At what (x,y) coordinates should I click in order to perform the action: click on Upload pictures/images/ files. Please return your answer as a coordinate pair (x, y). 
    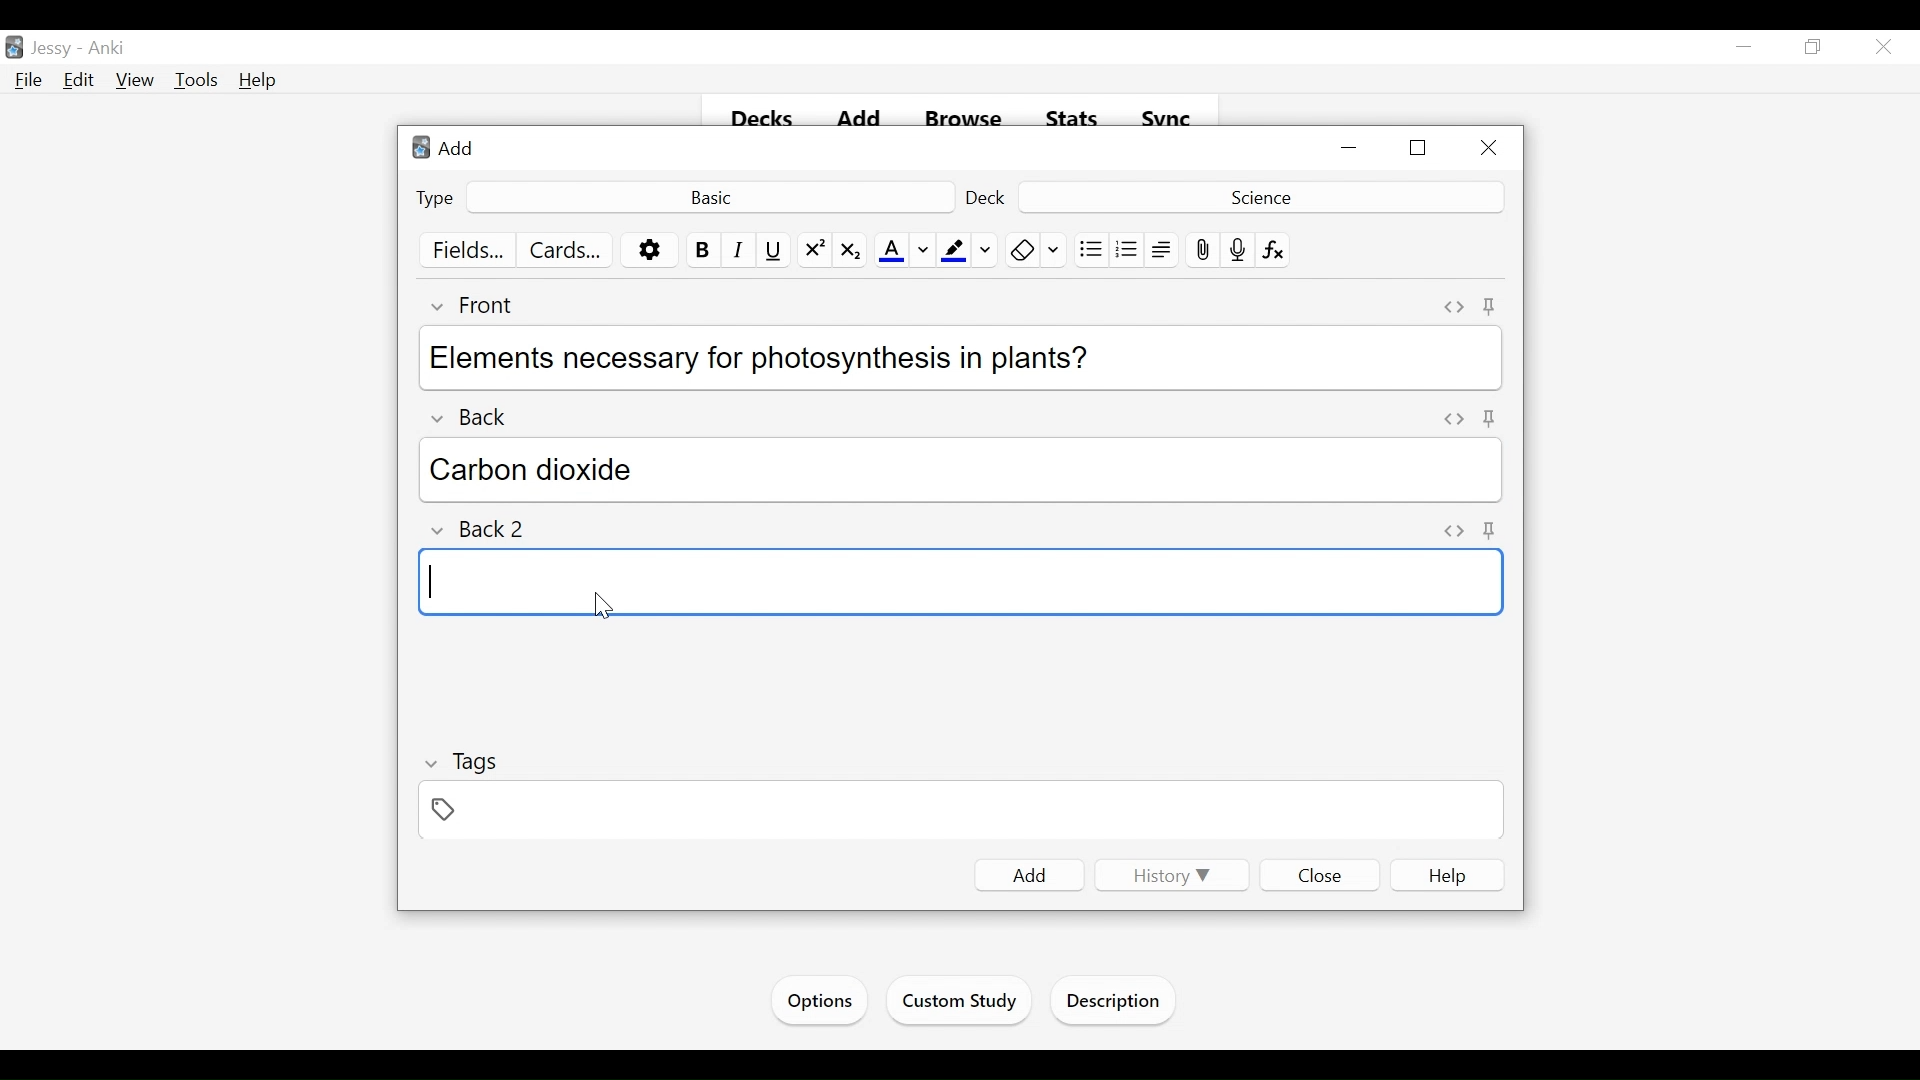
    Looking at the image, I should click on (1201, 250).